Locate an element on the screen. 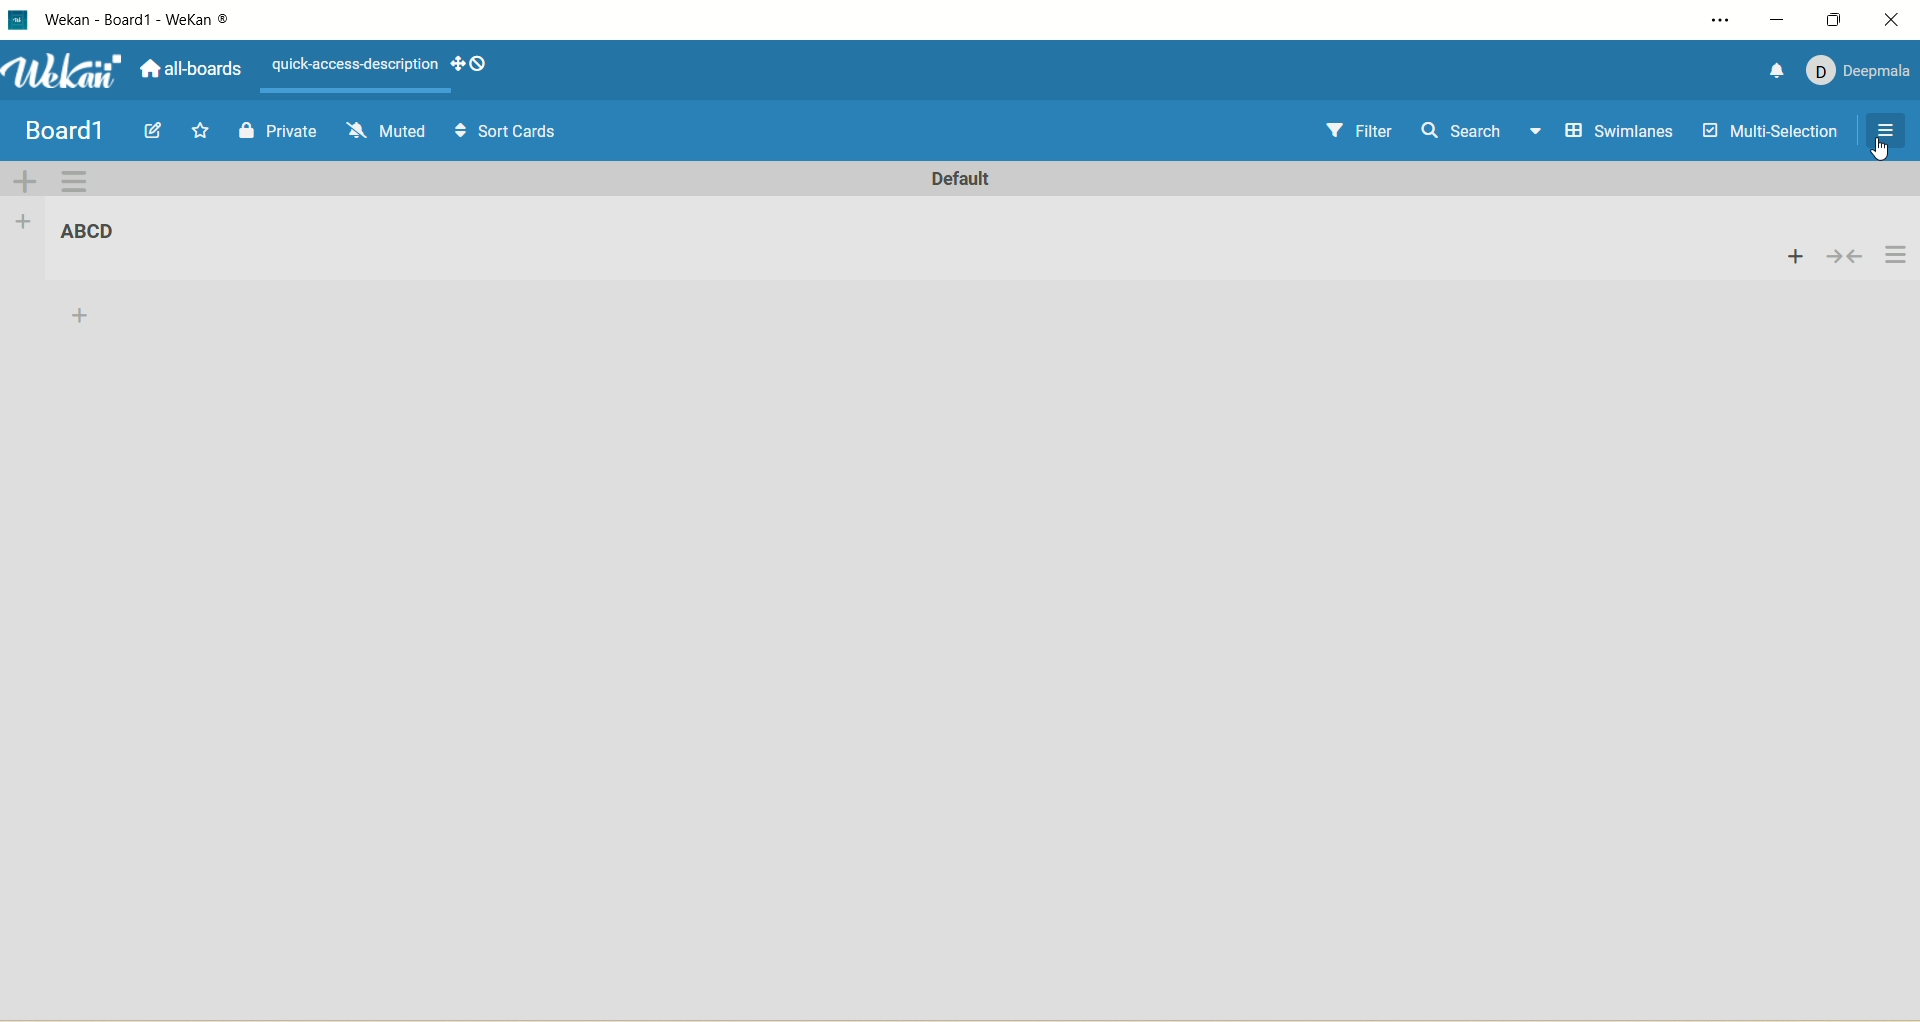  maximize is located at coordinates (1832, 20).